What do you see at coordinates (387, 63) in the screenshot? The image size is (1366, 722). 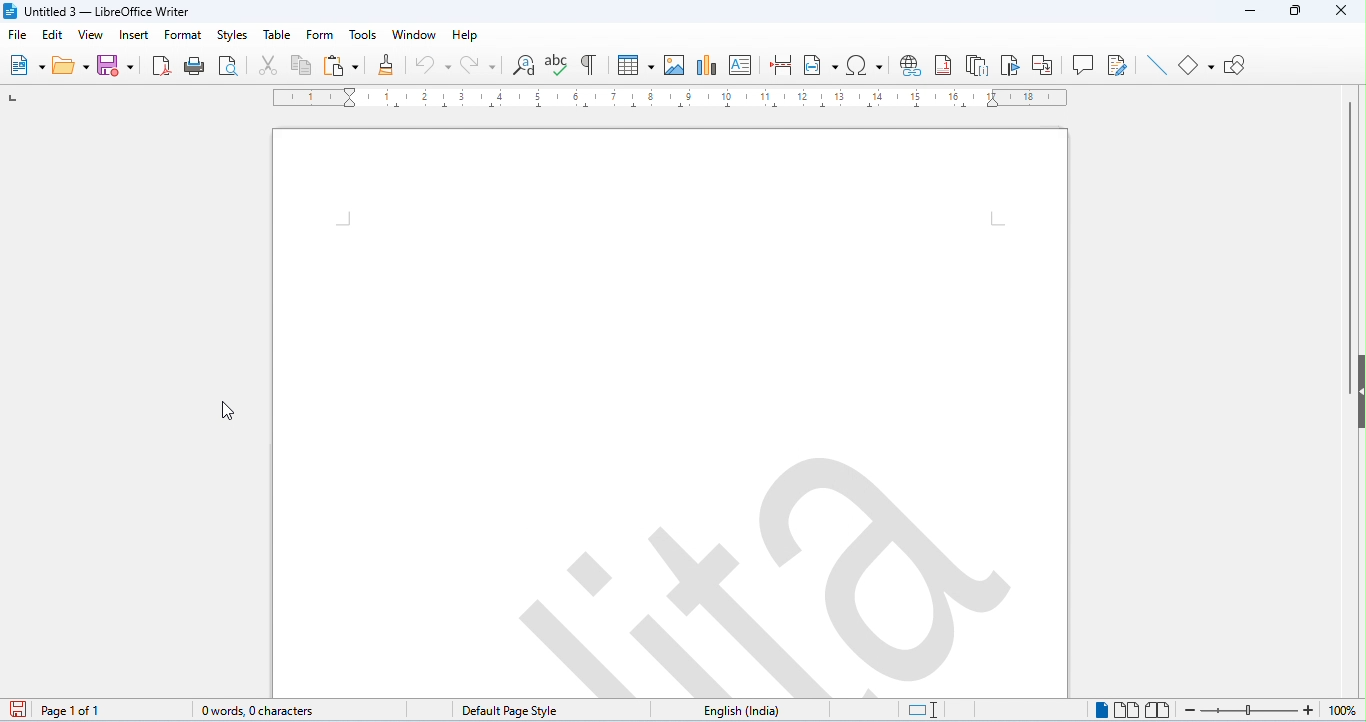 I see `clone` at bounding box center [387, 63].